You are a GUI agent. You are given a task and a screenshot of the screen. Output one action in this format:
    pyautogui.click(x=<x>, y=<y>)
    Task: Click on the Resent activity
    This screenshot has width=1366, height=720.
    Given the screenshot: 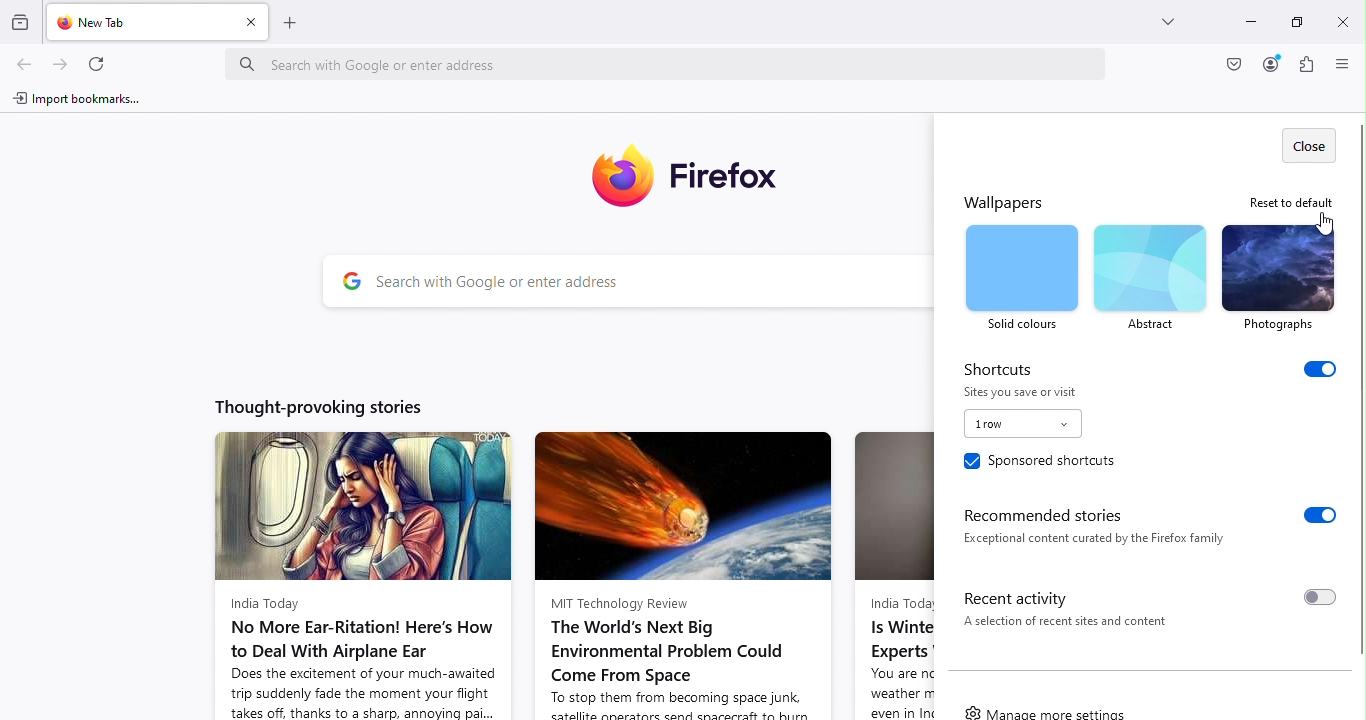 What is the action you would take?
    pyautogui.click(x=1143, y=606)
    